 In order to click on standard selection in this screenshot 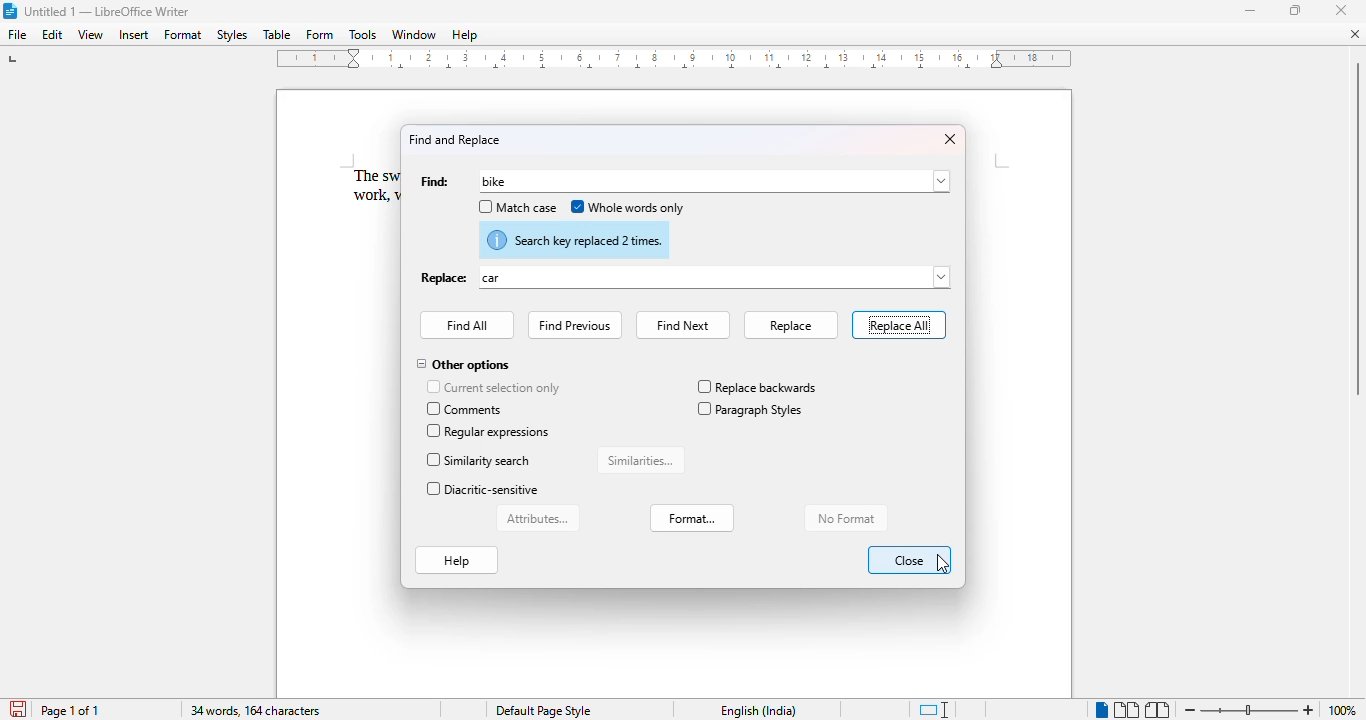, I will do `click(934, 710)`.